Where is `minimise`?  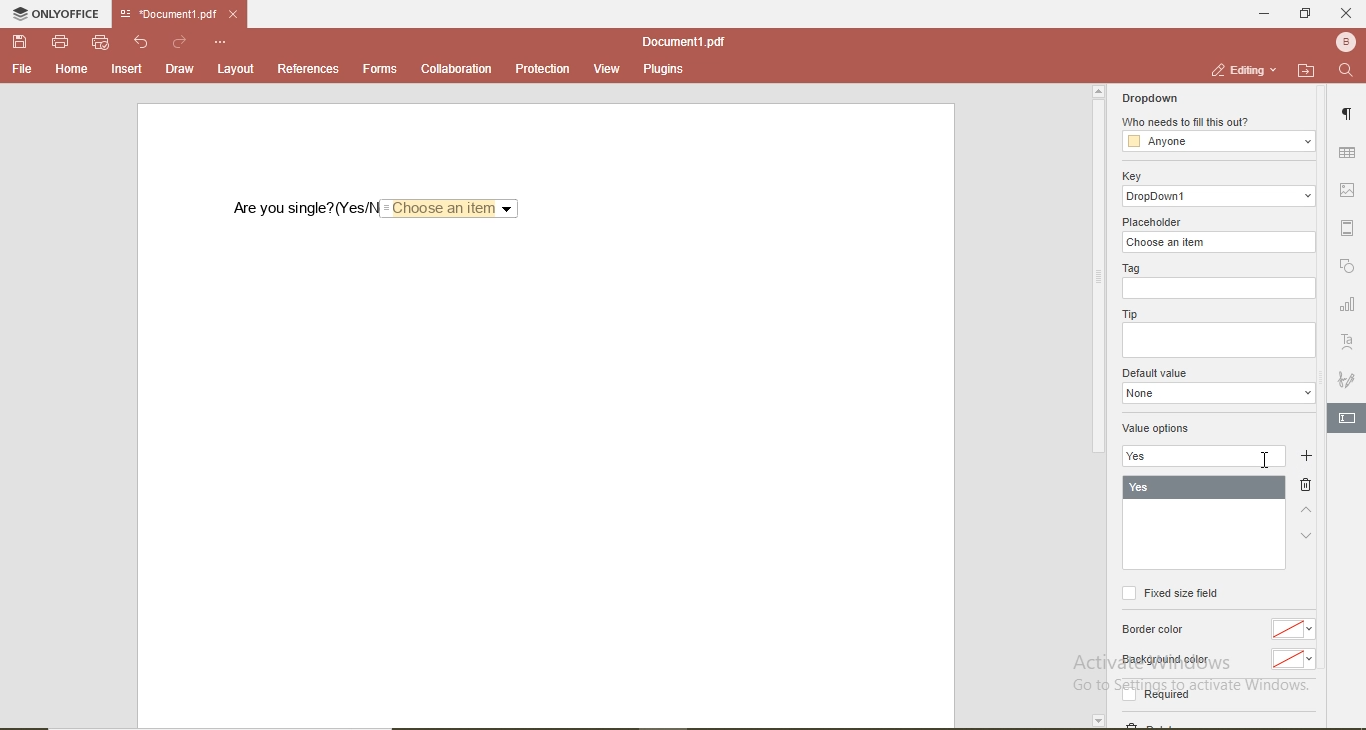
minimise is located at coordinates (1262, 15).